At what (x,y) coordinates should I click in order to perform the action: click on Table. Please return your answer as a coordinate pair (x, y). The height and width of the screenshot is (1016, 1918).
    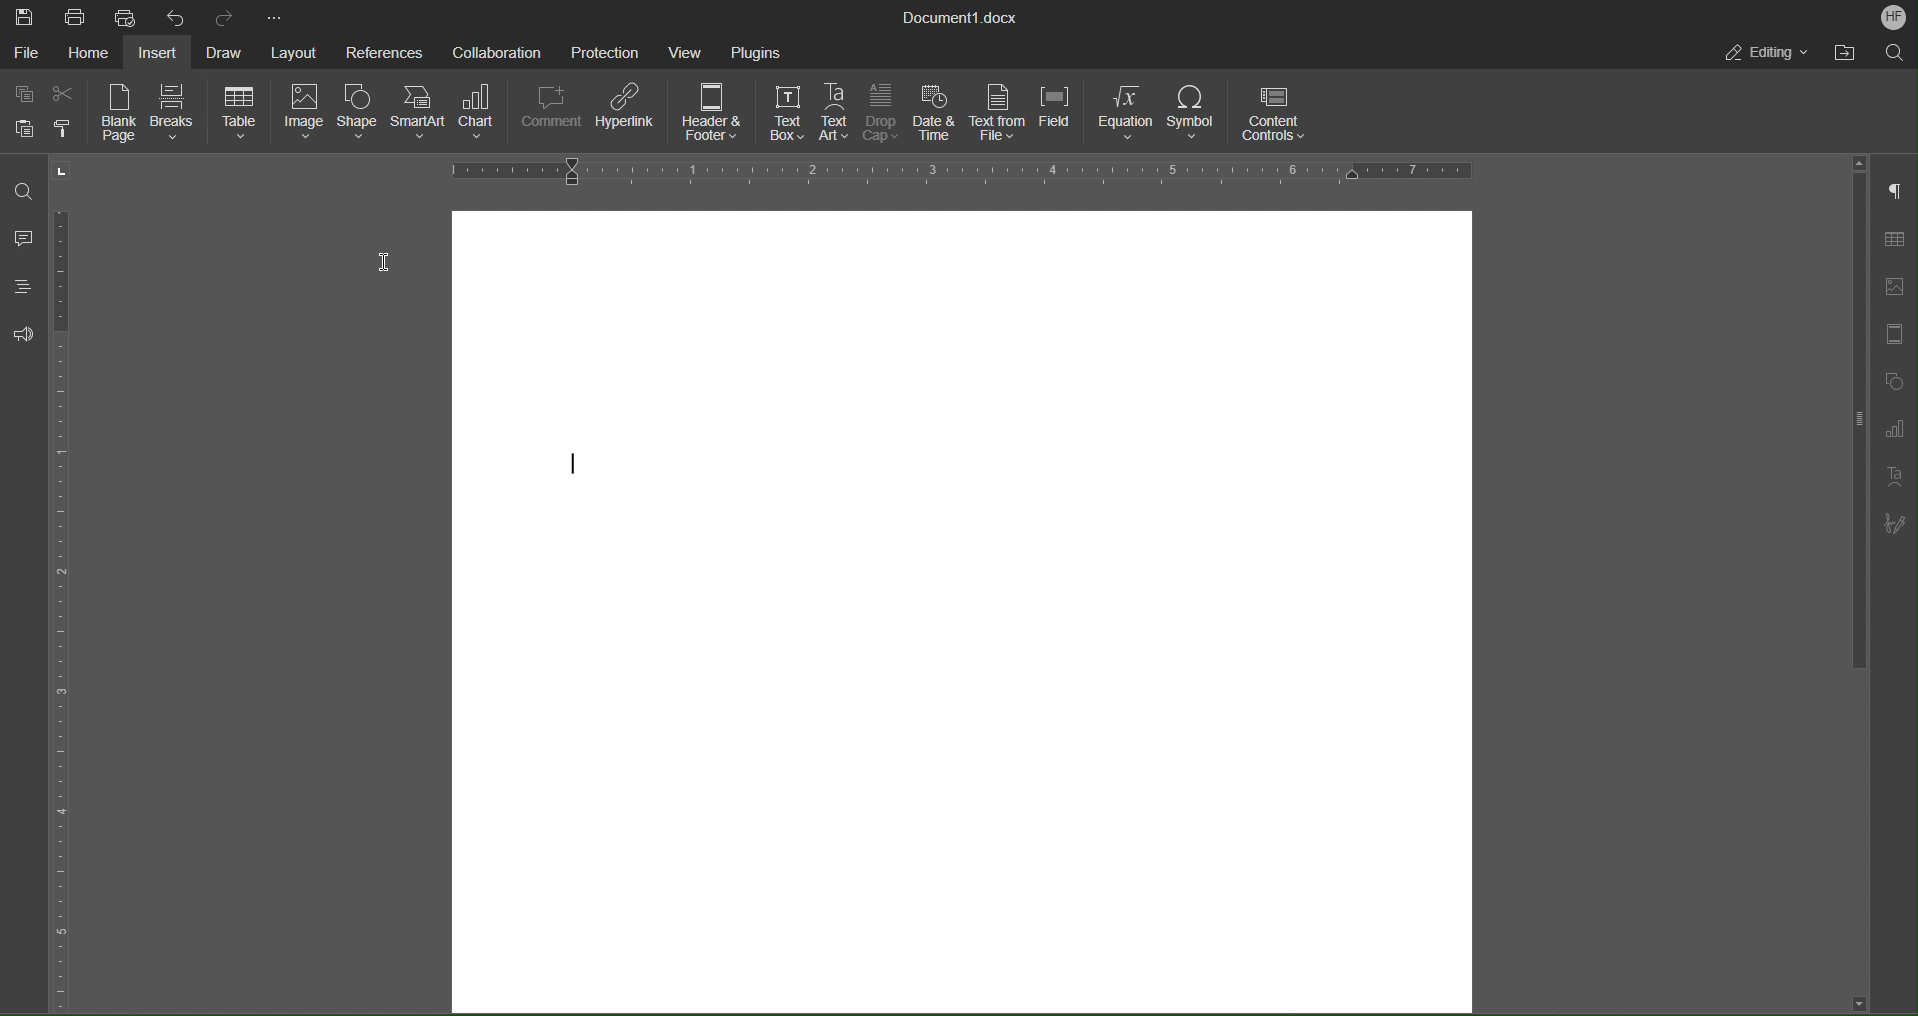
    Looking at the image, I should click on (237, 114).